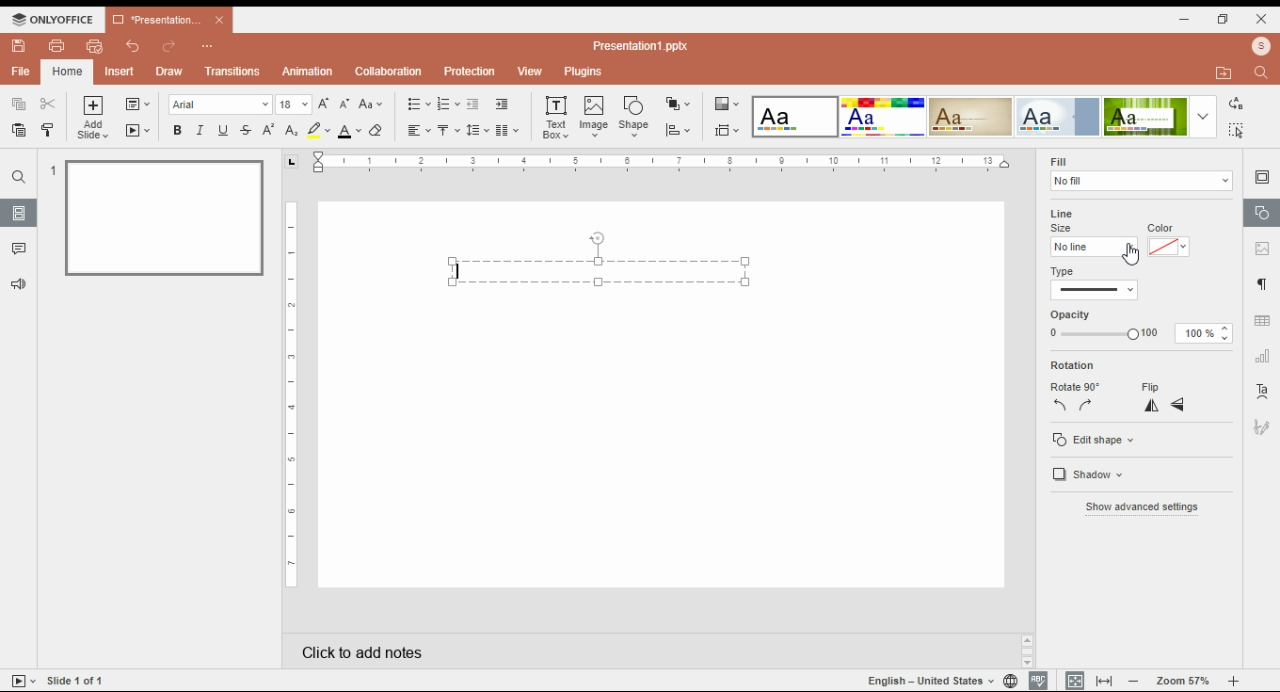 This screenshot has width=1280, height=692. Describe the element at coordinates (1188, 20) in the screenshot. I see `minimize` at that location.